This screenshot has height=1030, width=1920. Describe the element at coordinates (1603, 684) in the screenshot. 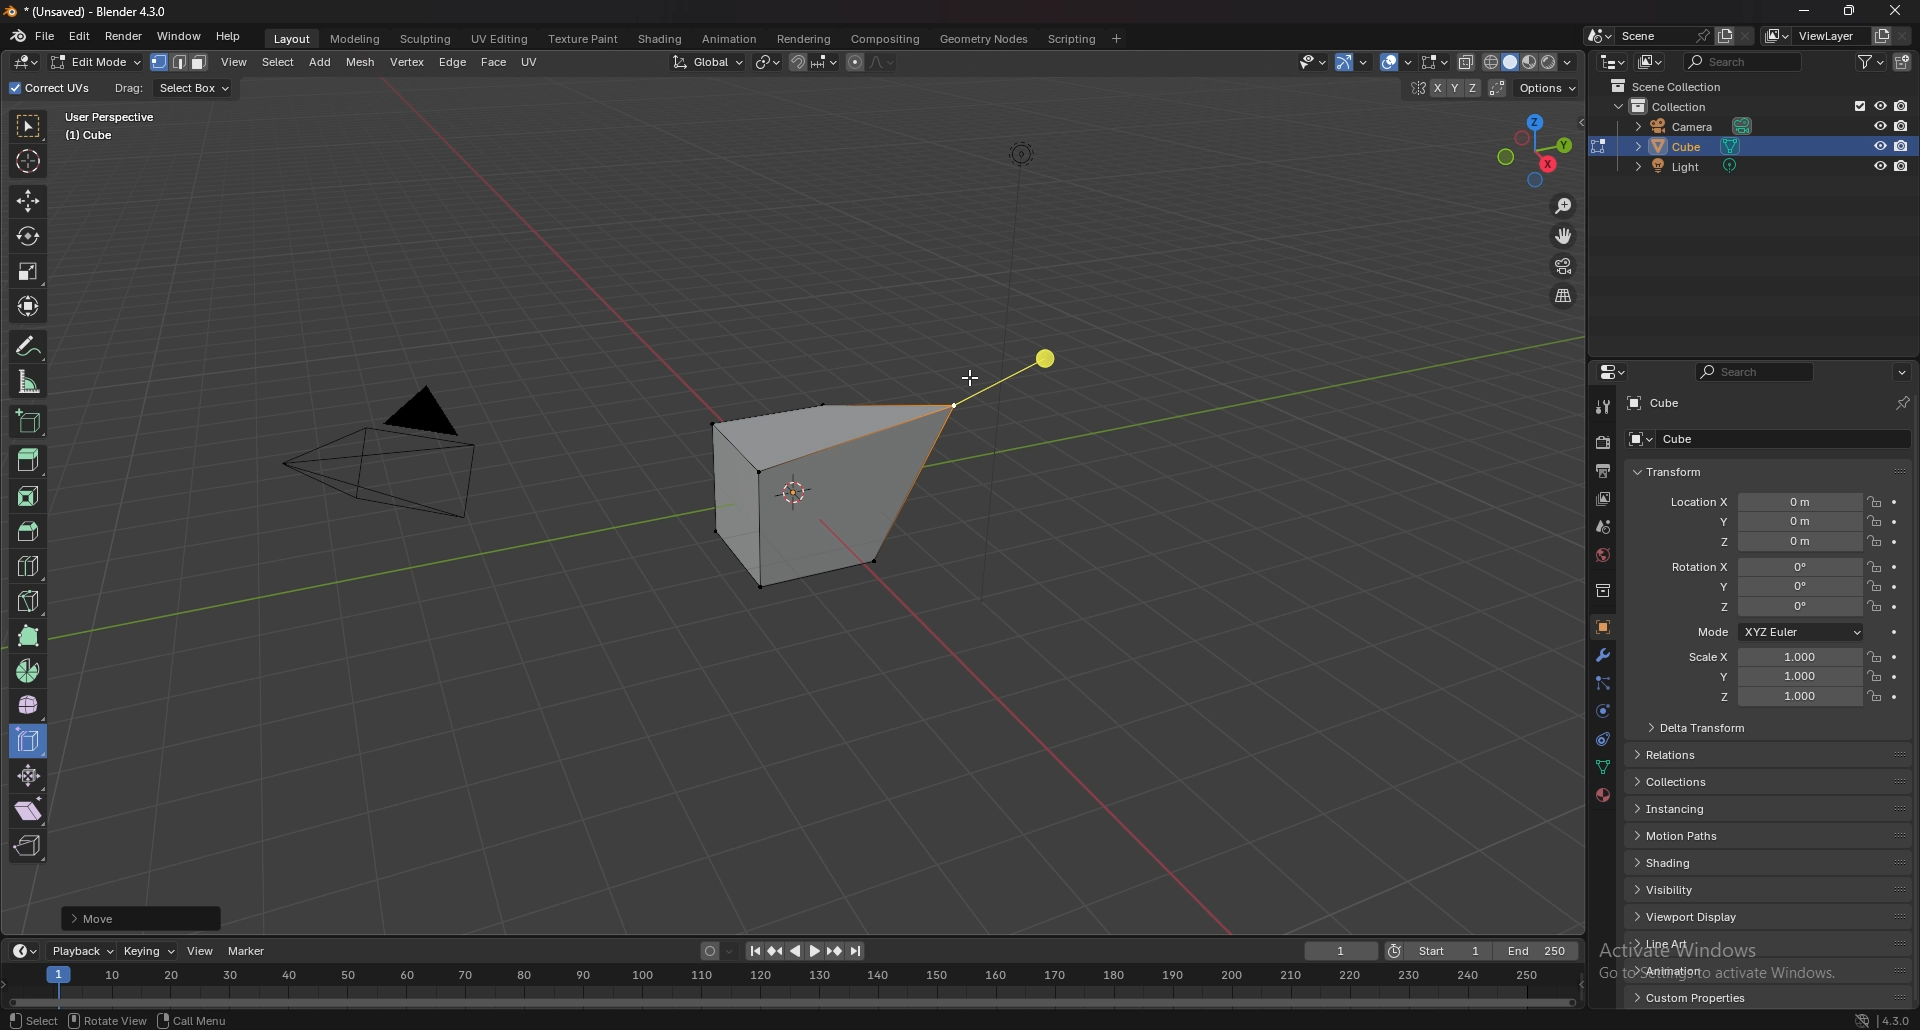

I see `particle` at that location.